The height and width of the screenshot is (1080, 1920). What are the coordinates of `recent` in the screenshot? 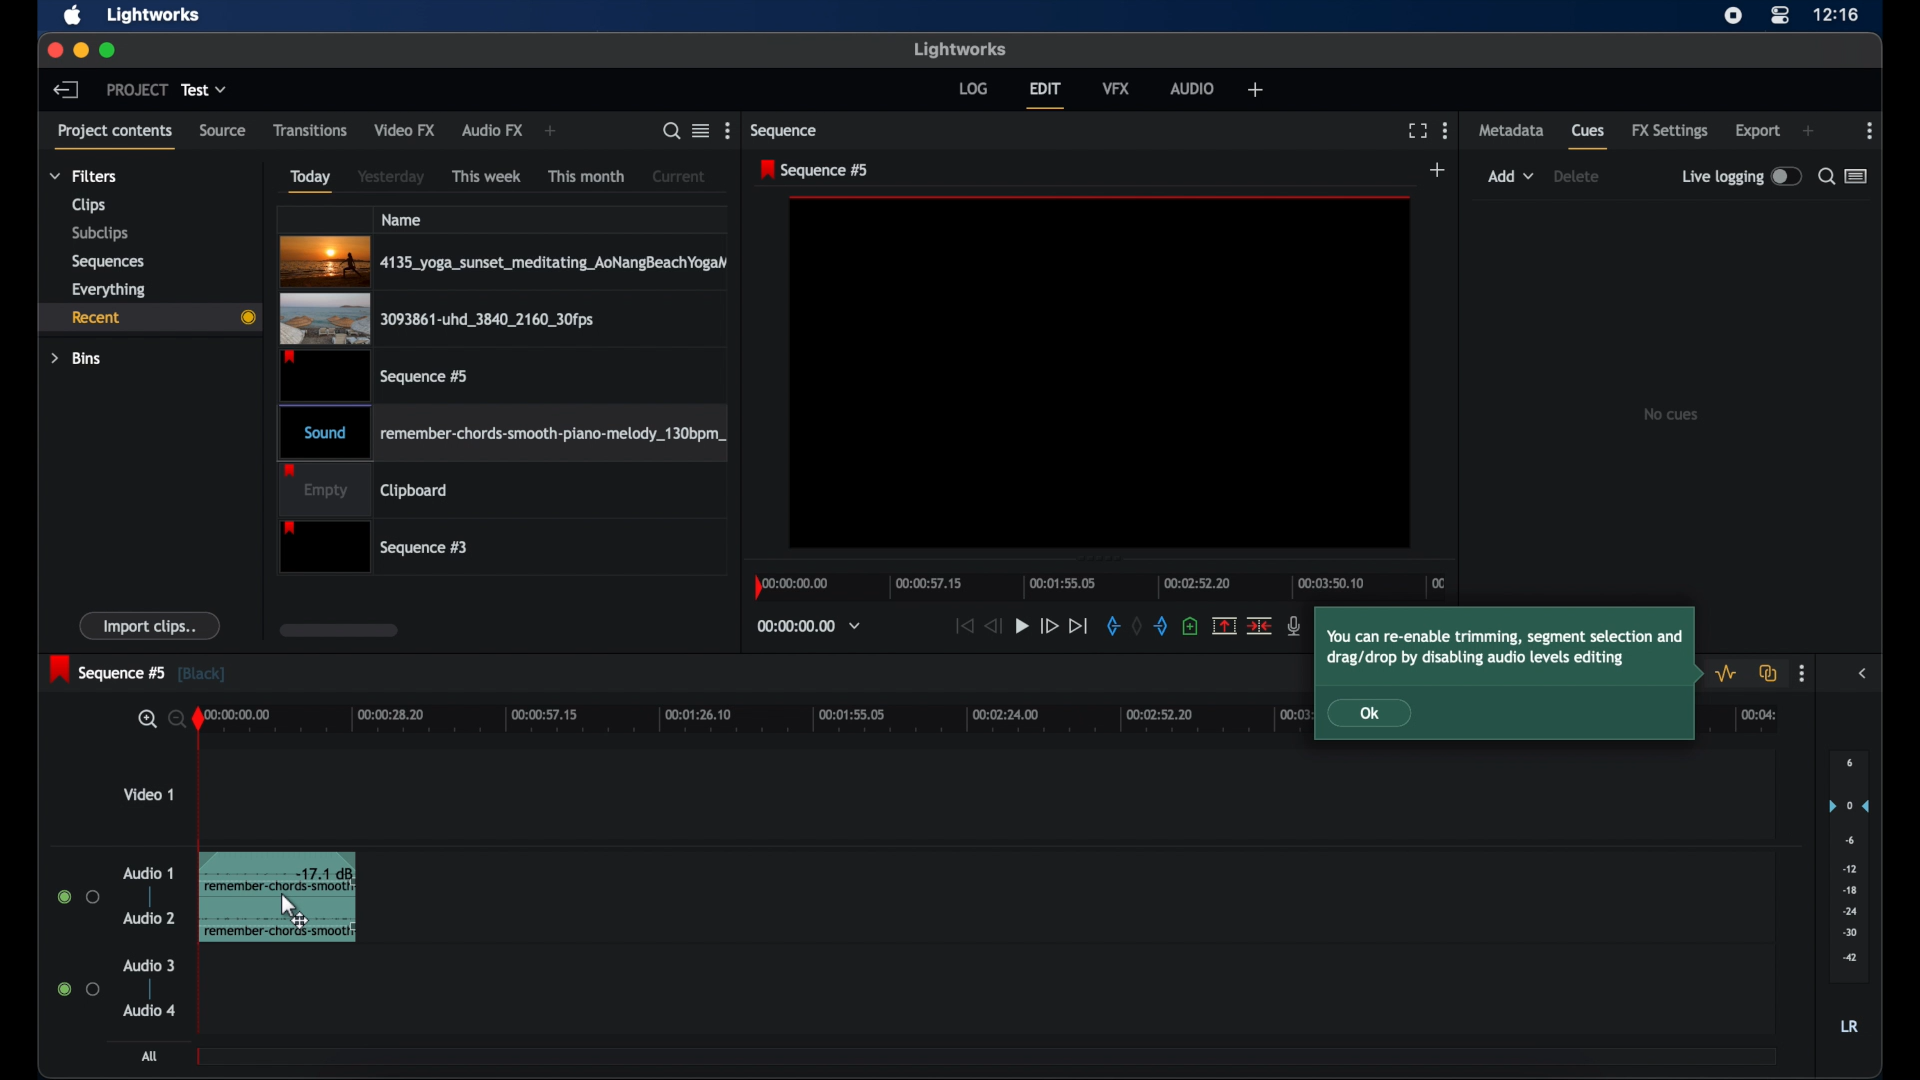 It's located at (151, 317).